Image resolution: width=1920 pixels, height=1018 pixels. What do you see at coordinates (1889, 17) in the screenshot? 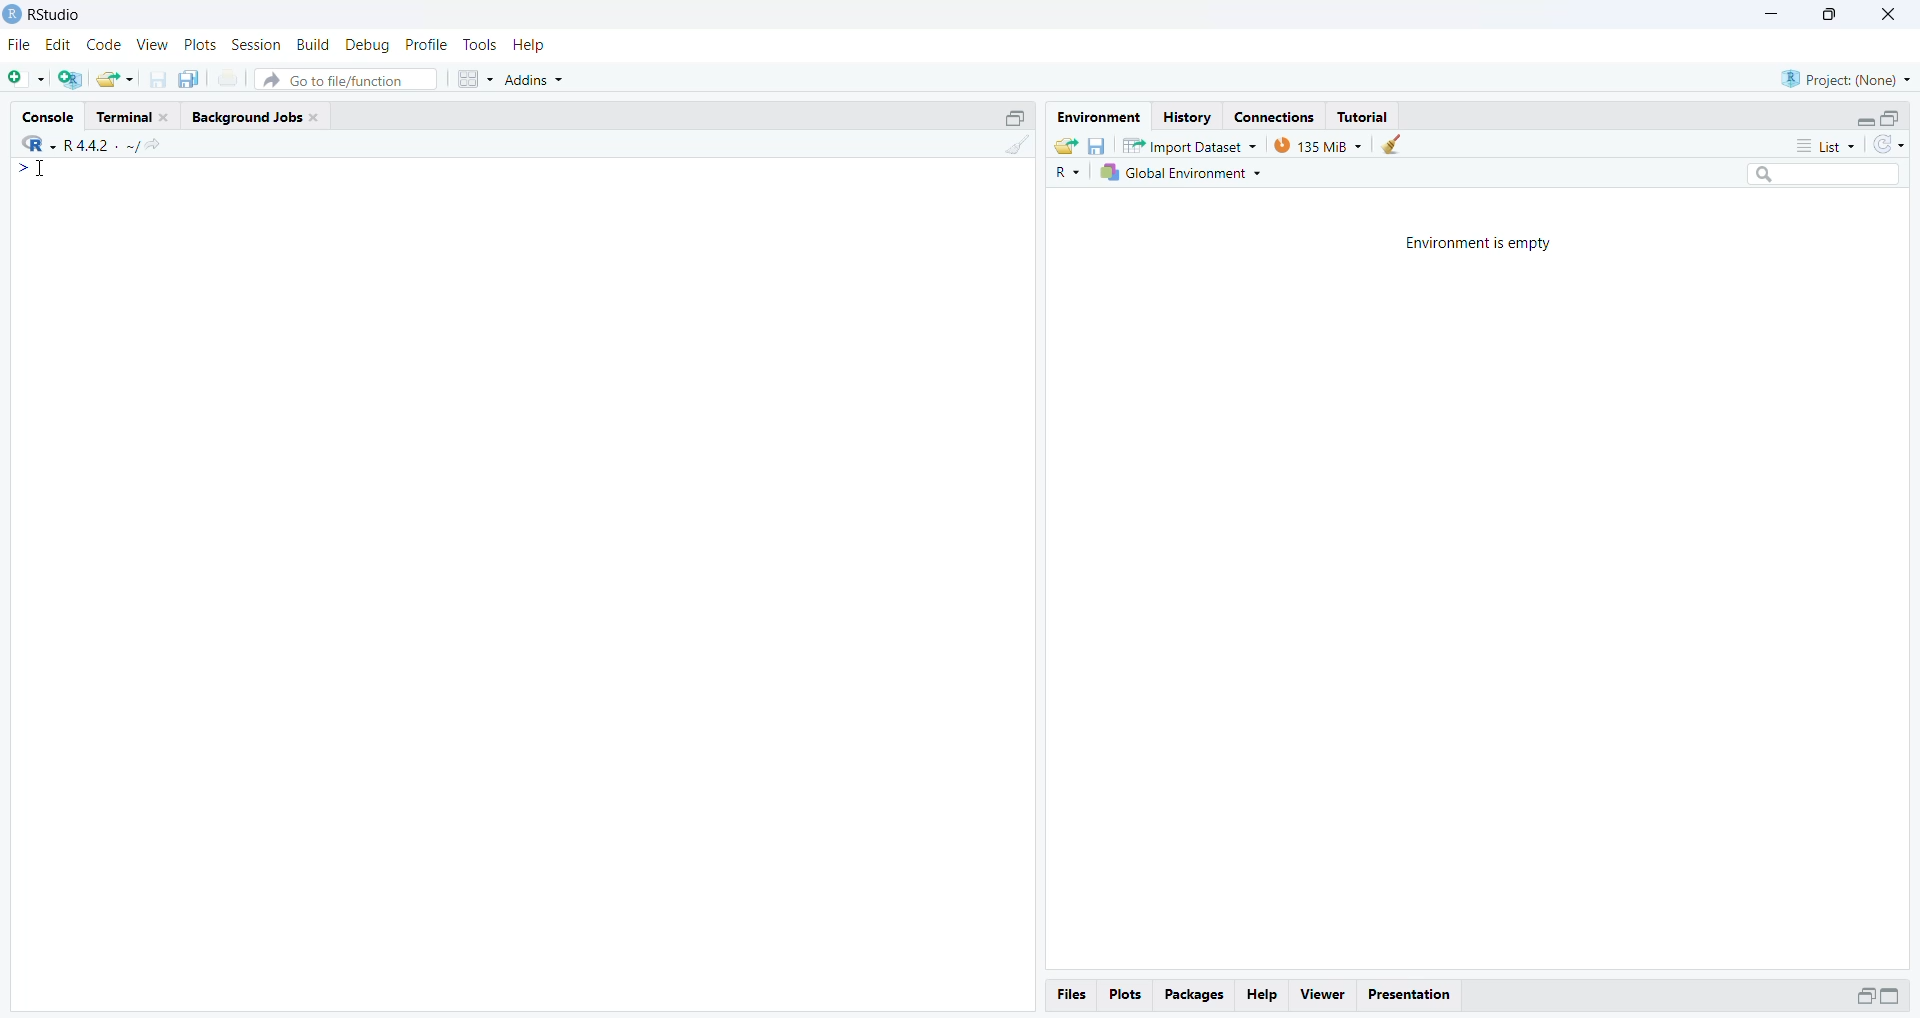
I see `Close` at bounding box center [1889, 17].